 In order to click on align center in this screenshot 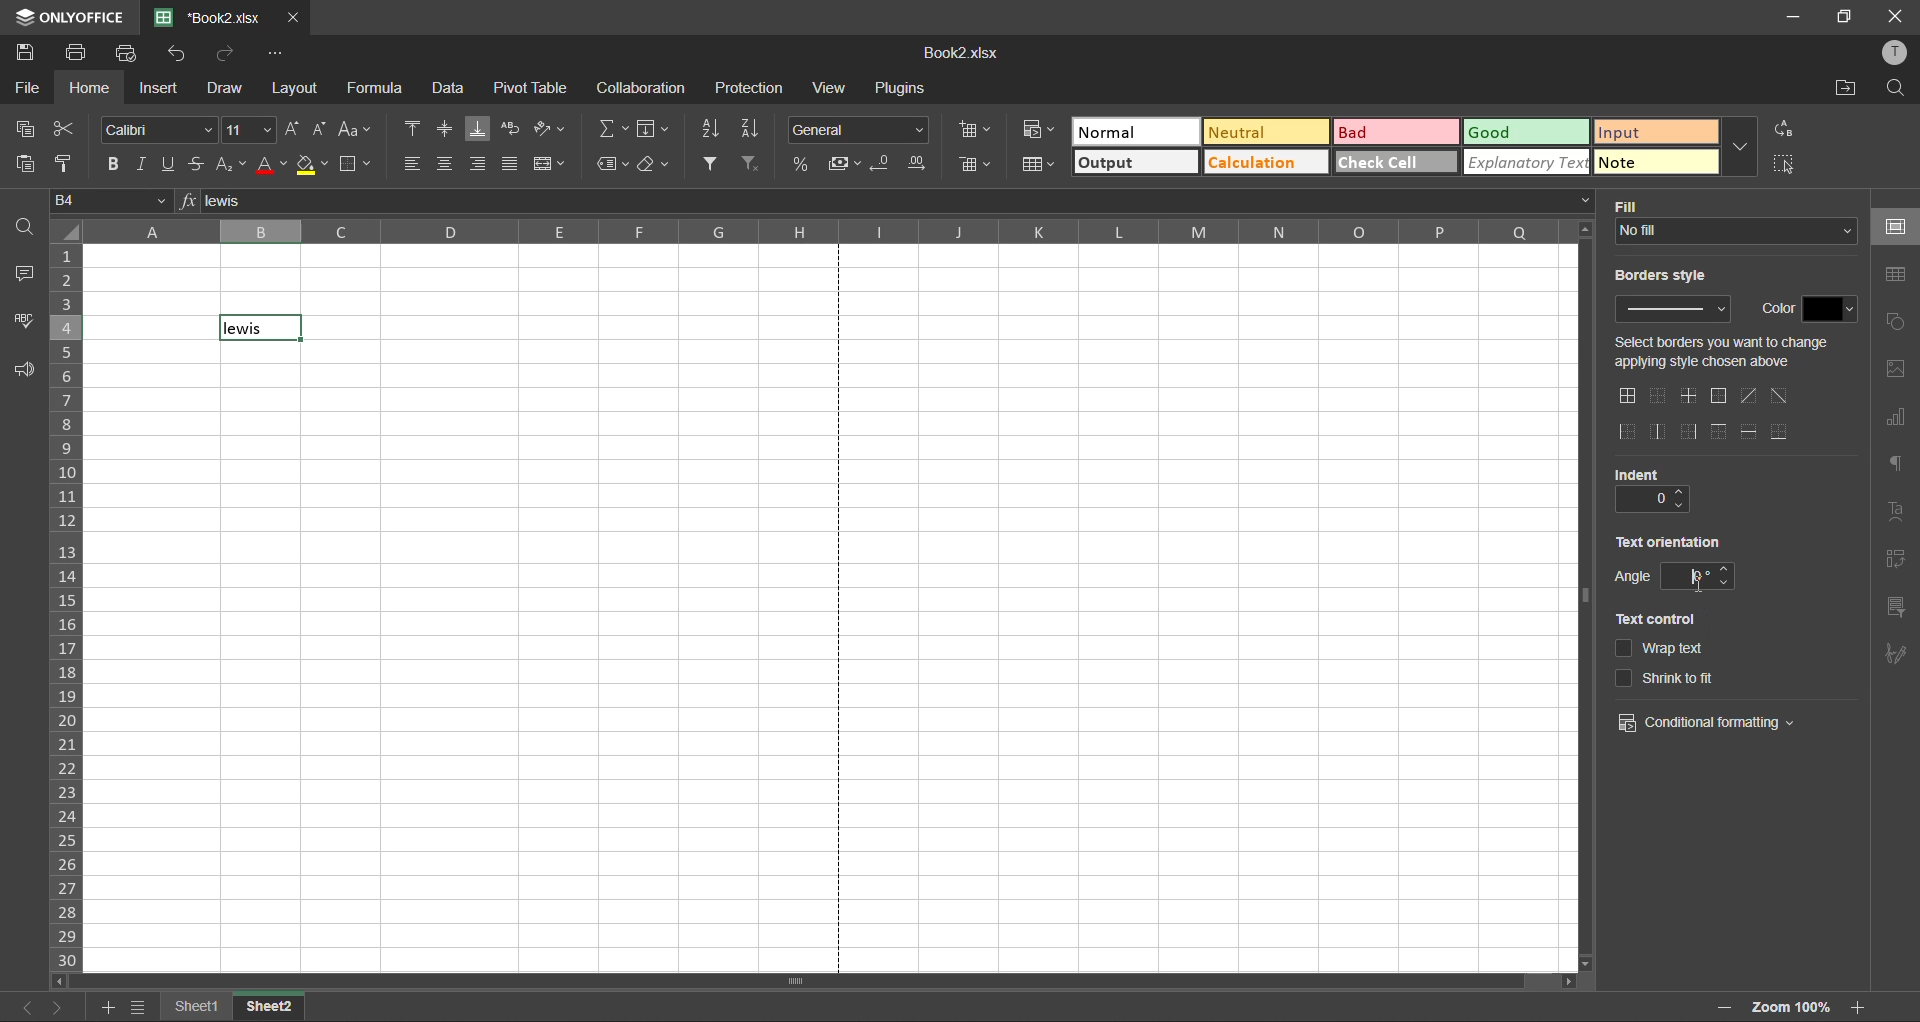, I will do `click(449, 163)`.